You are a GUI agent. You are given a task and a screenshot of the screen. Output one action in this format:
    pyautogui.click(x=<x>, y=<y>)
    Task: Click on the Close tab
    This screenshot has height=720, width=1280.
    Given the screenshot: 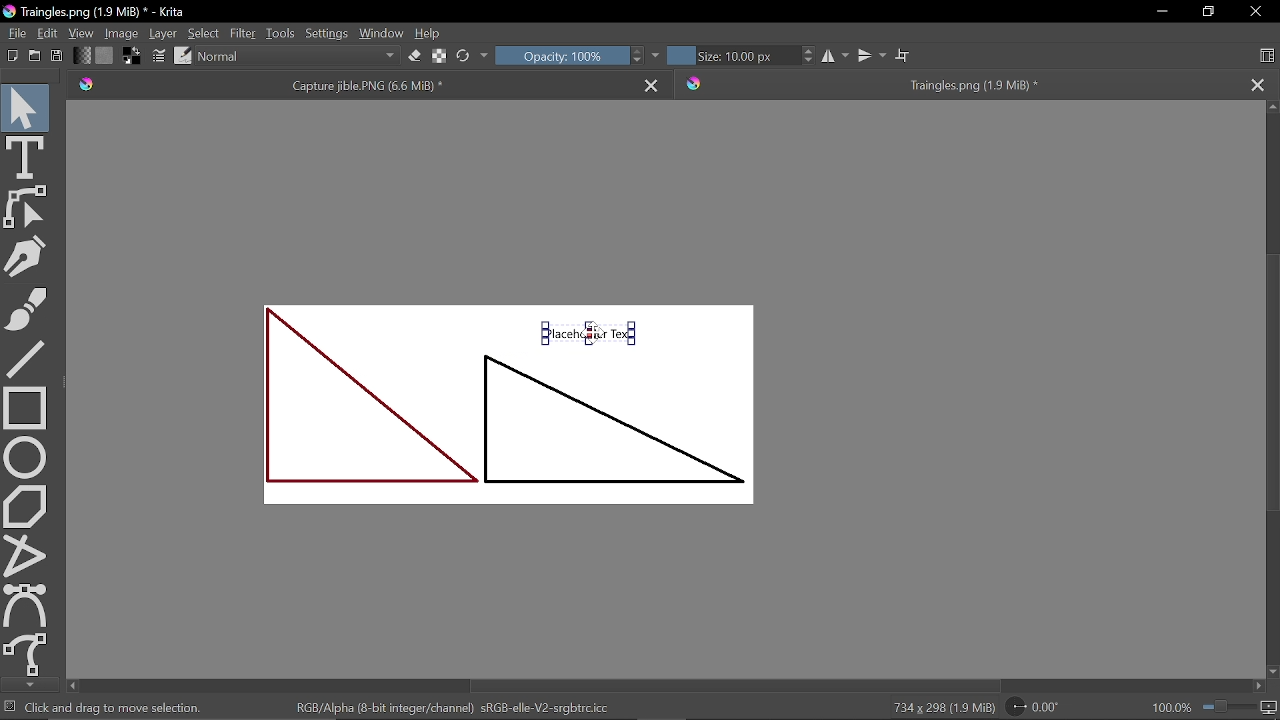 What is the action you would take?
    pyautogui.click(x=1263, y=83)
    